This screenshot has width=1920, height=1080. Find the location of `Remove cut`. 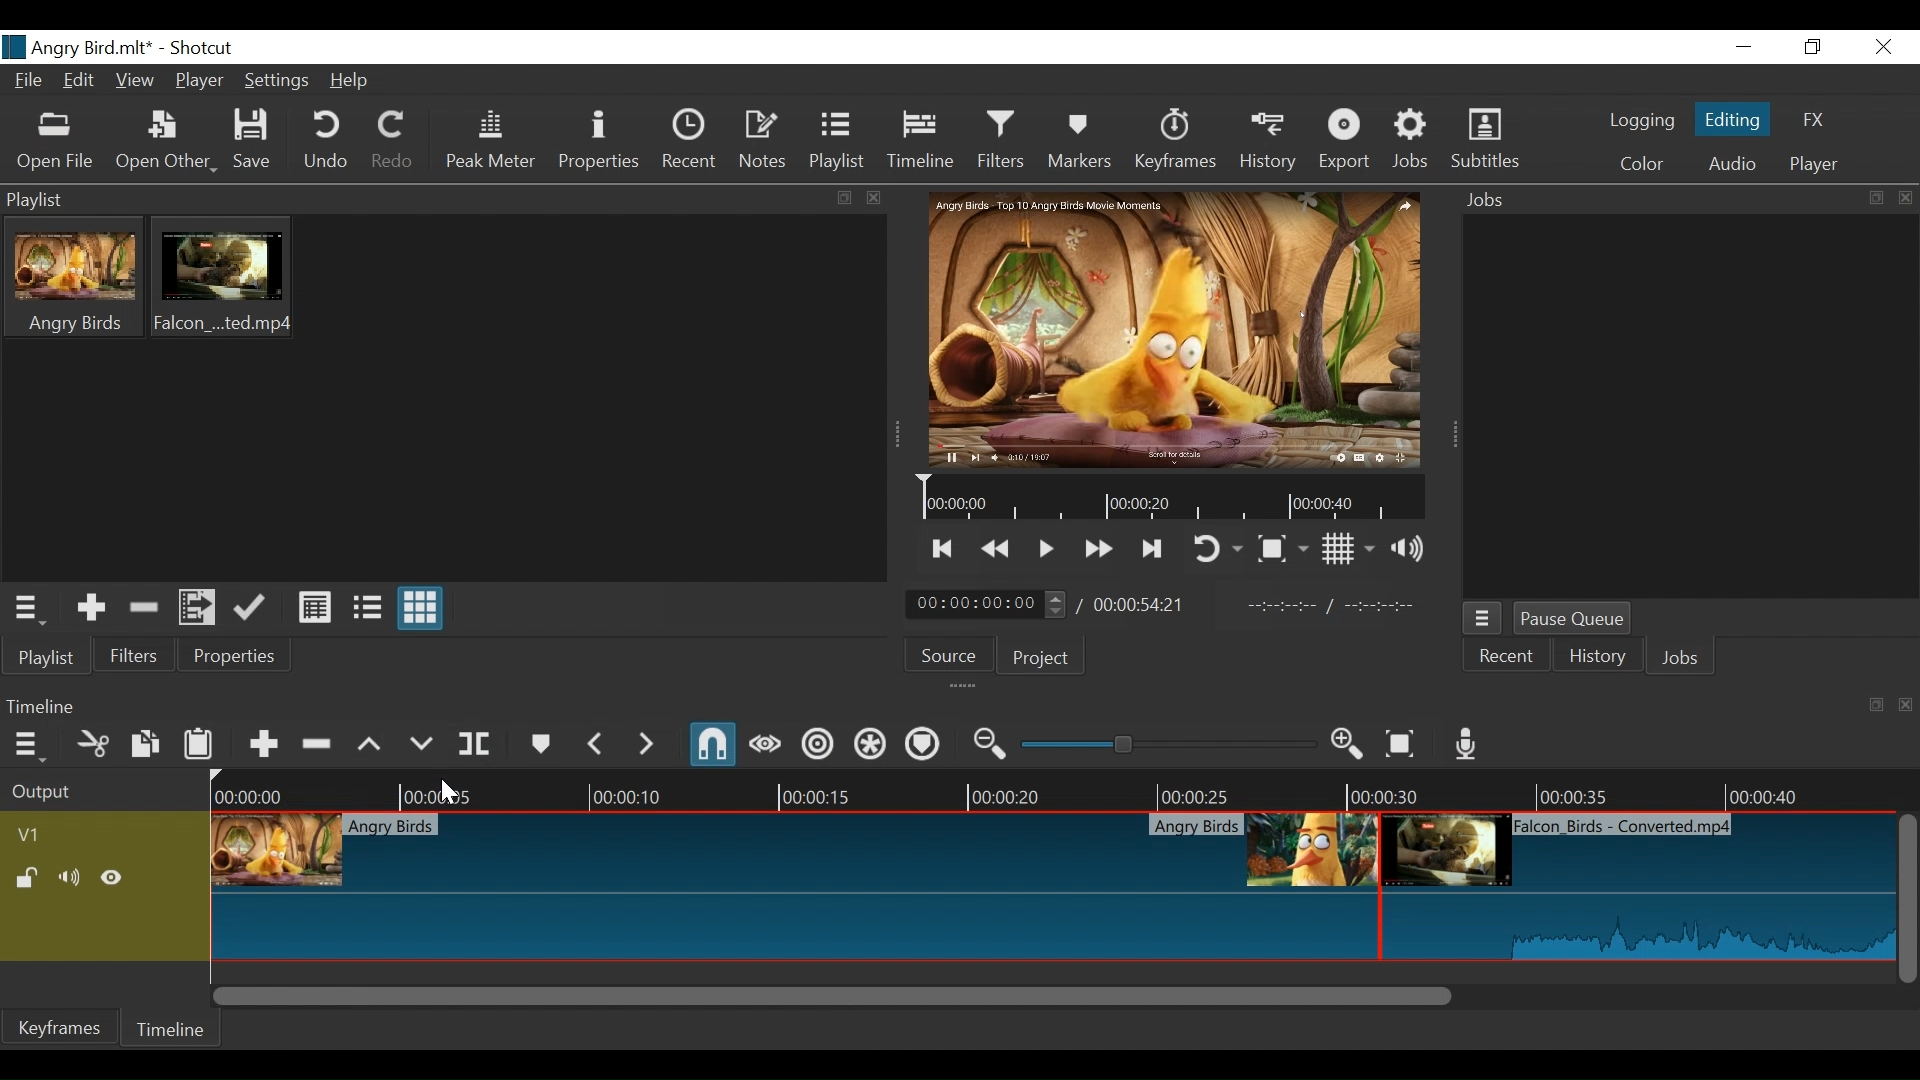

Remove cut is located at coordinates (145, 607).